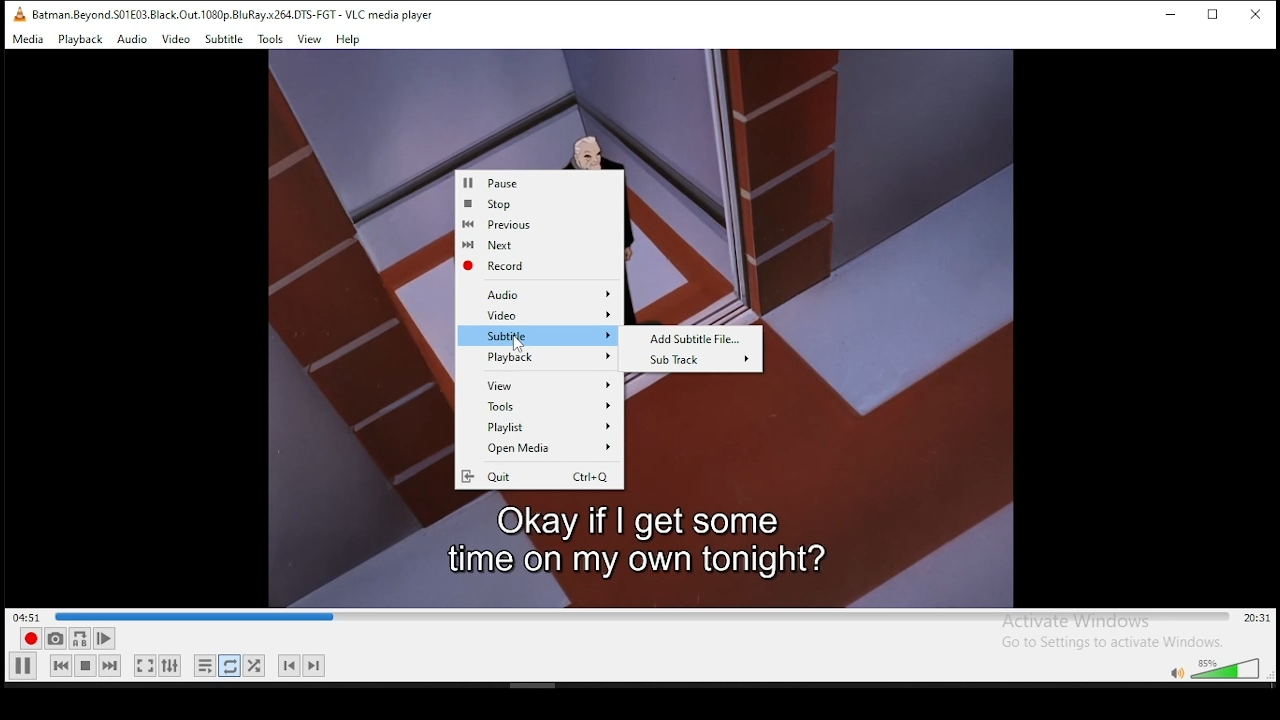 The width and height of the screenshot is (1280, 720). What do you see at coordinates (81, 40) in the screenshot?
I see `Playback` at bounding box center [81, 40].